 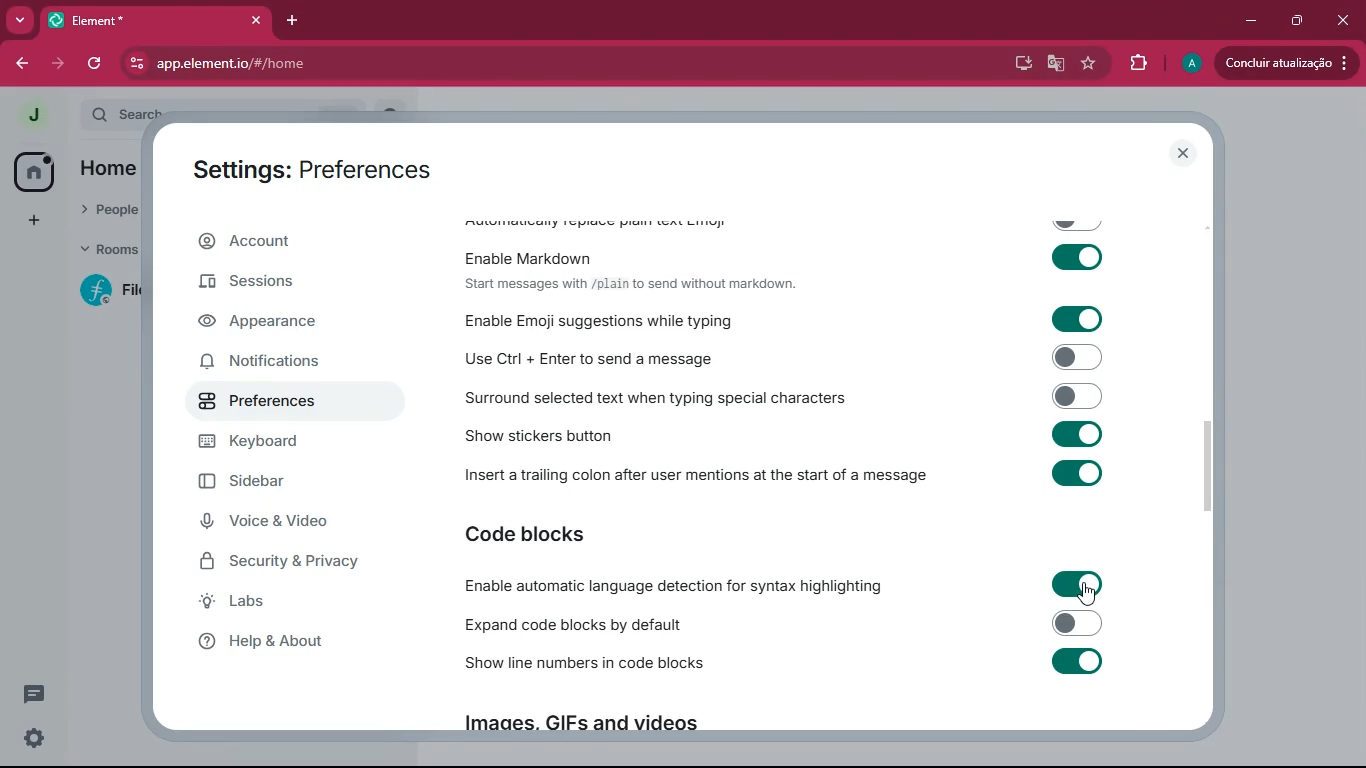 What do you see at coordinates (1345, 20) in the screenshot?
I see `close` at bounding box center [1345, 20].